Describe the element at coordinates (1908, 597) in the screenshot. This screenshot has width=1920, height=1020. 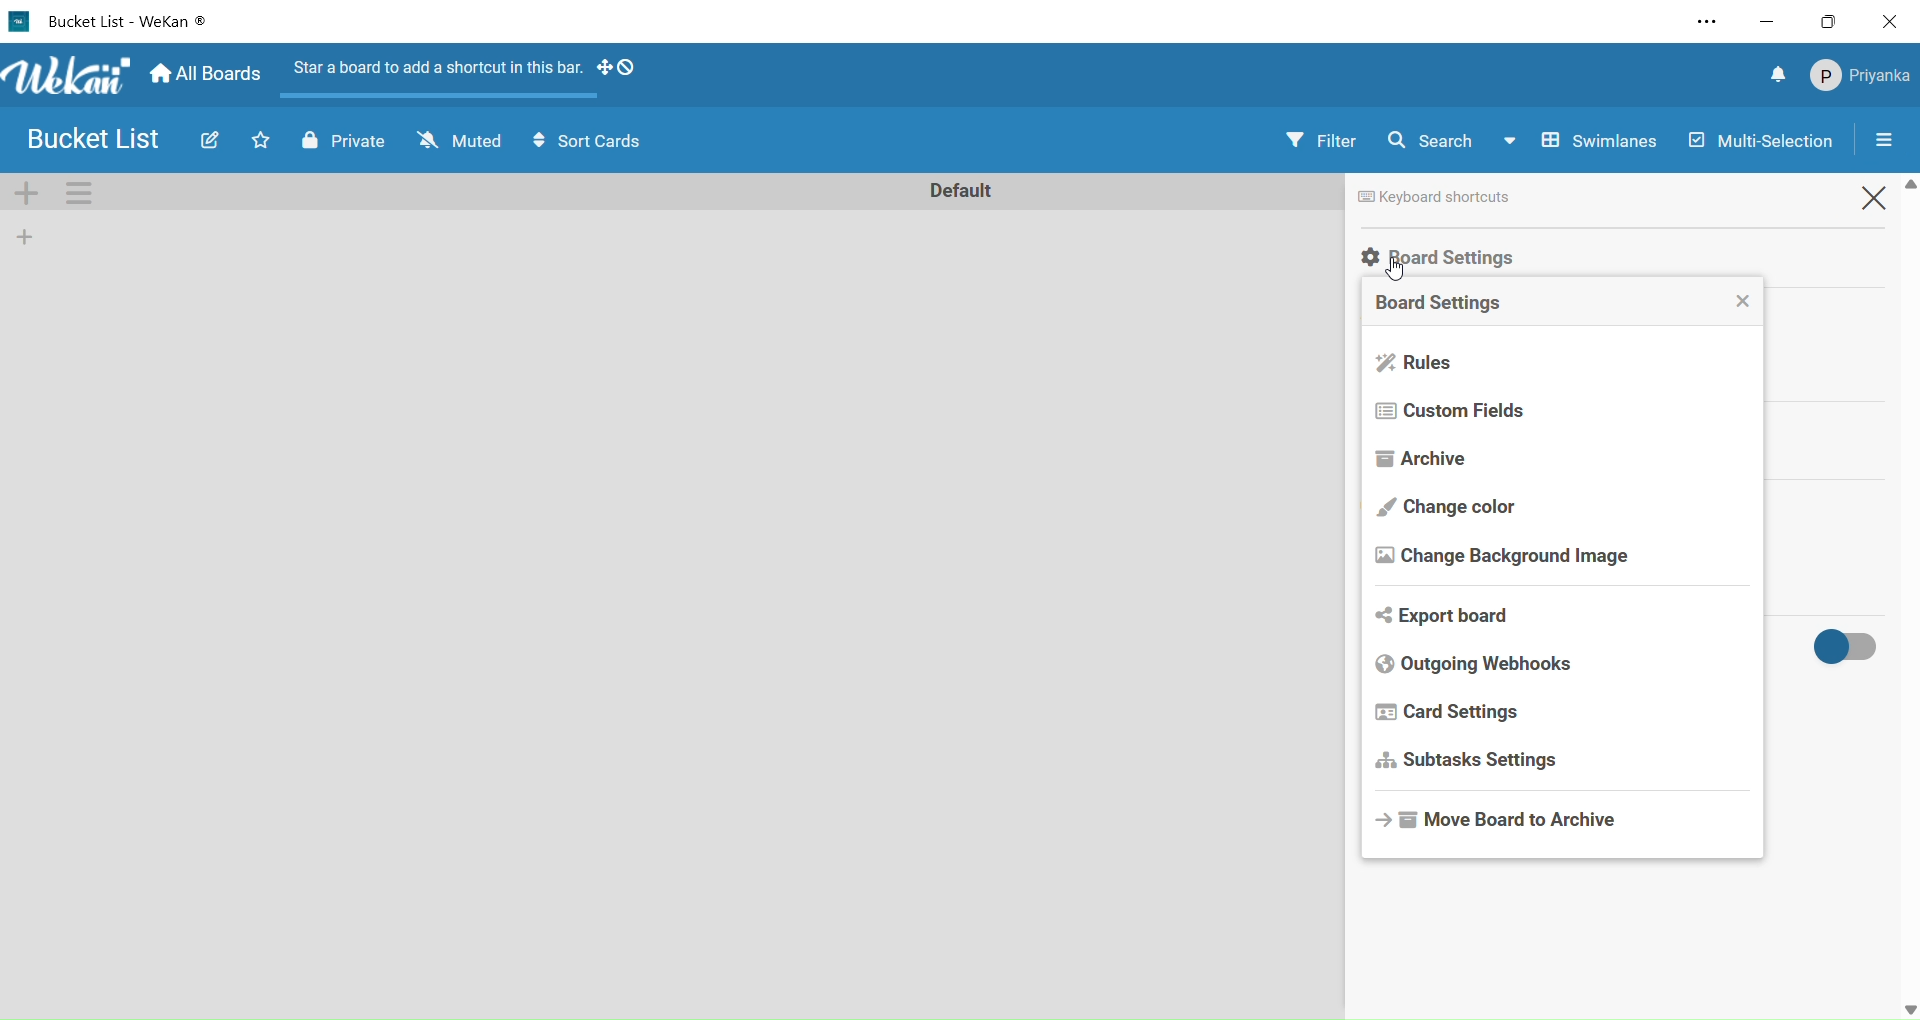
I see `vertical scroll bar` at that location.